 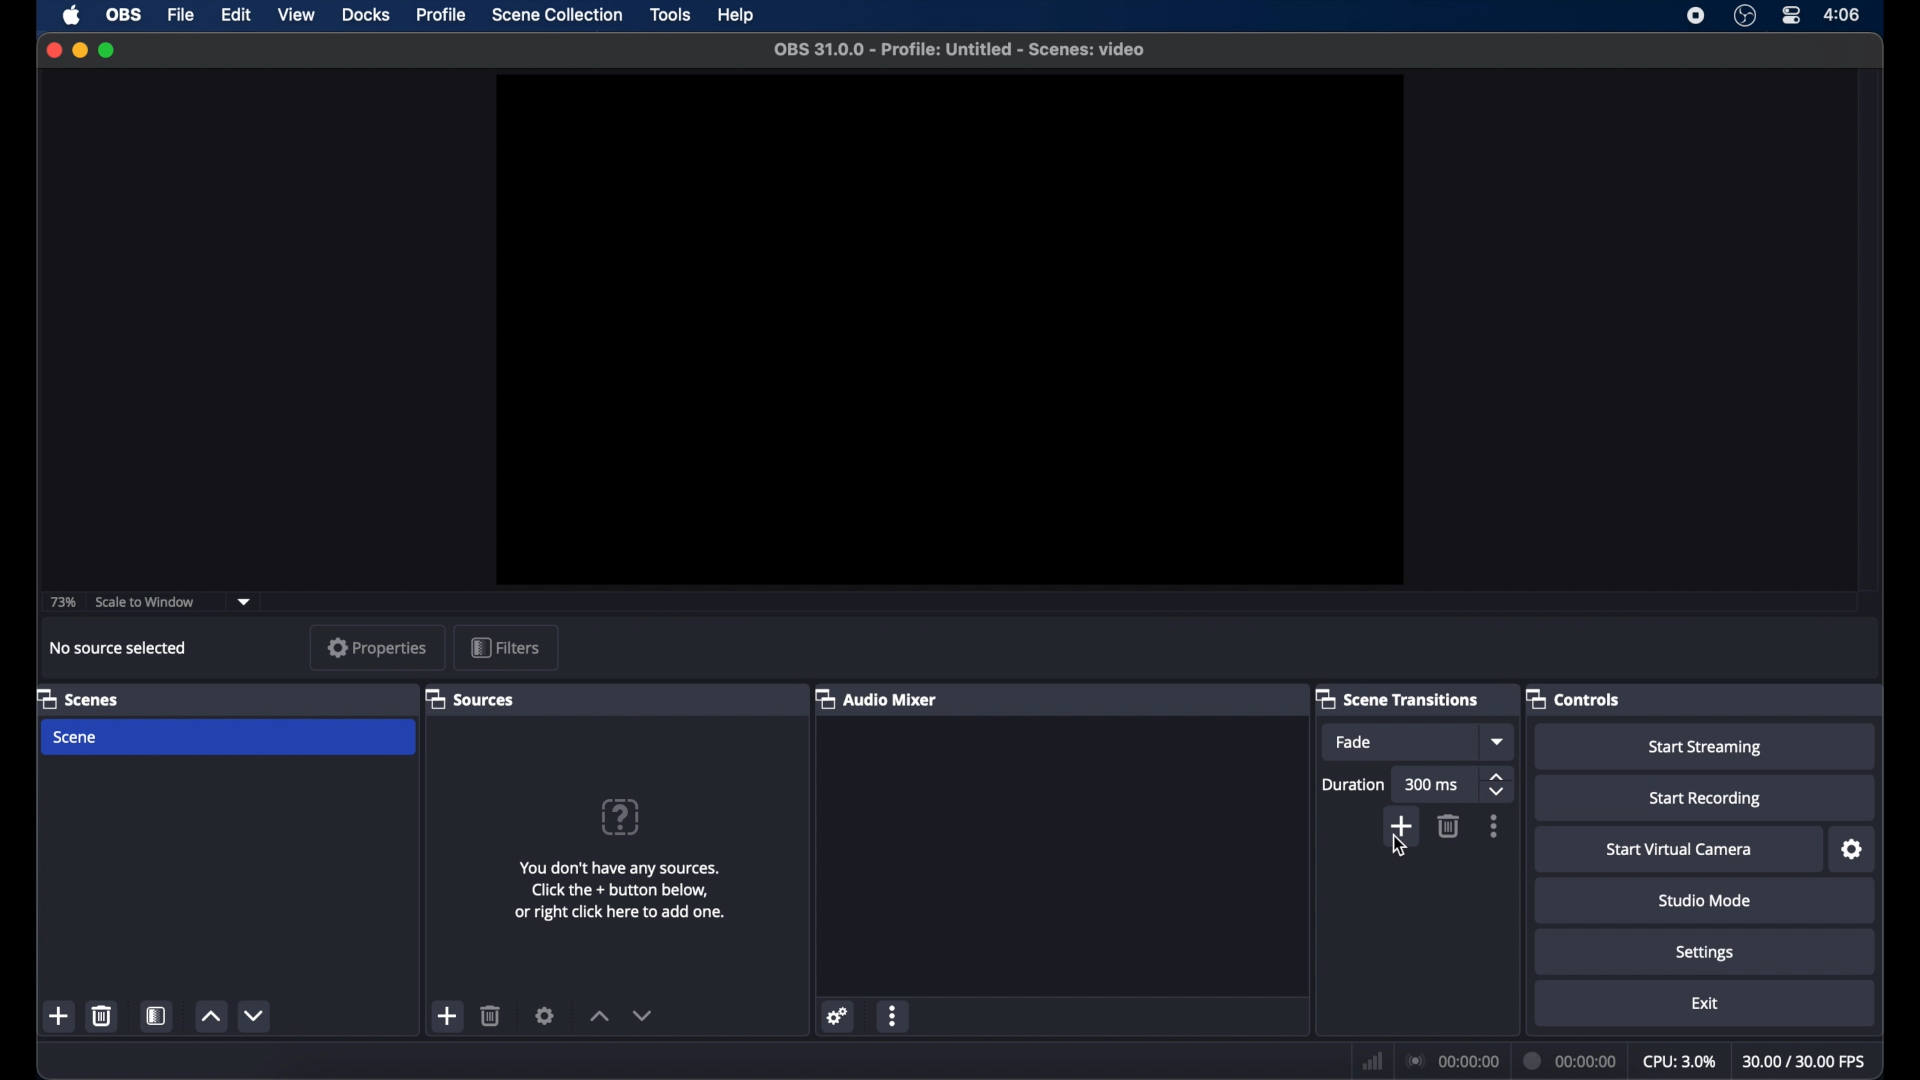 What do you see at coordinates (50, 49) in the screenshot?
I see `close` at bounding box center [50, 49].